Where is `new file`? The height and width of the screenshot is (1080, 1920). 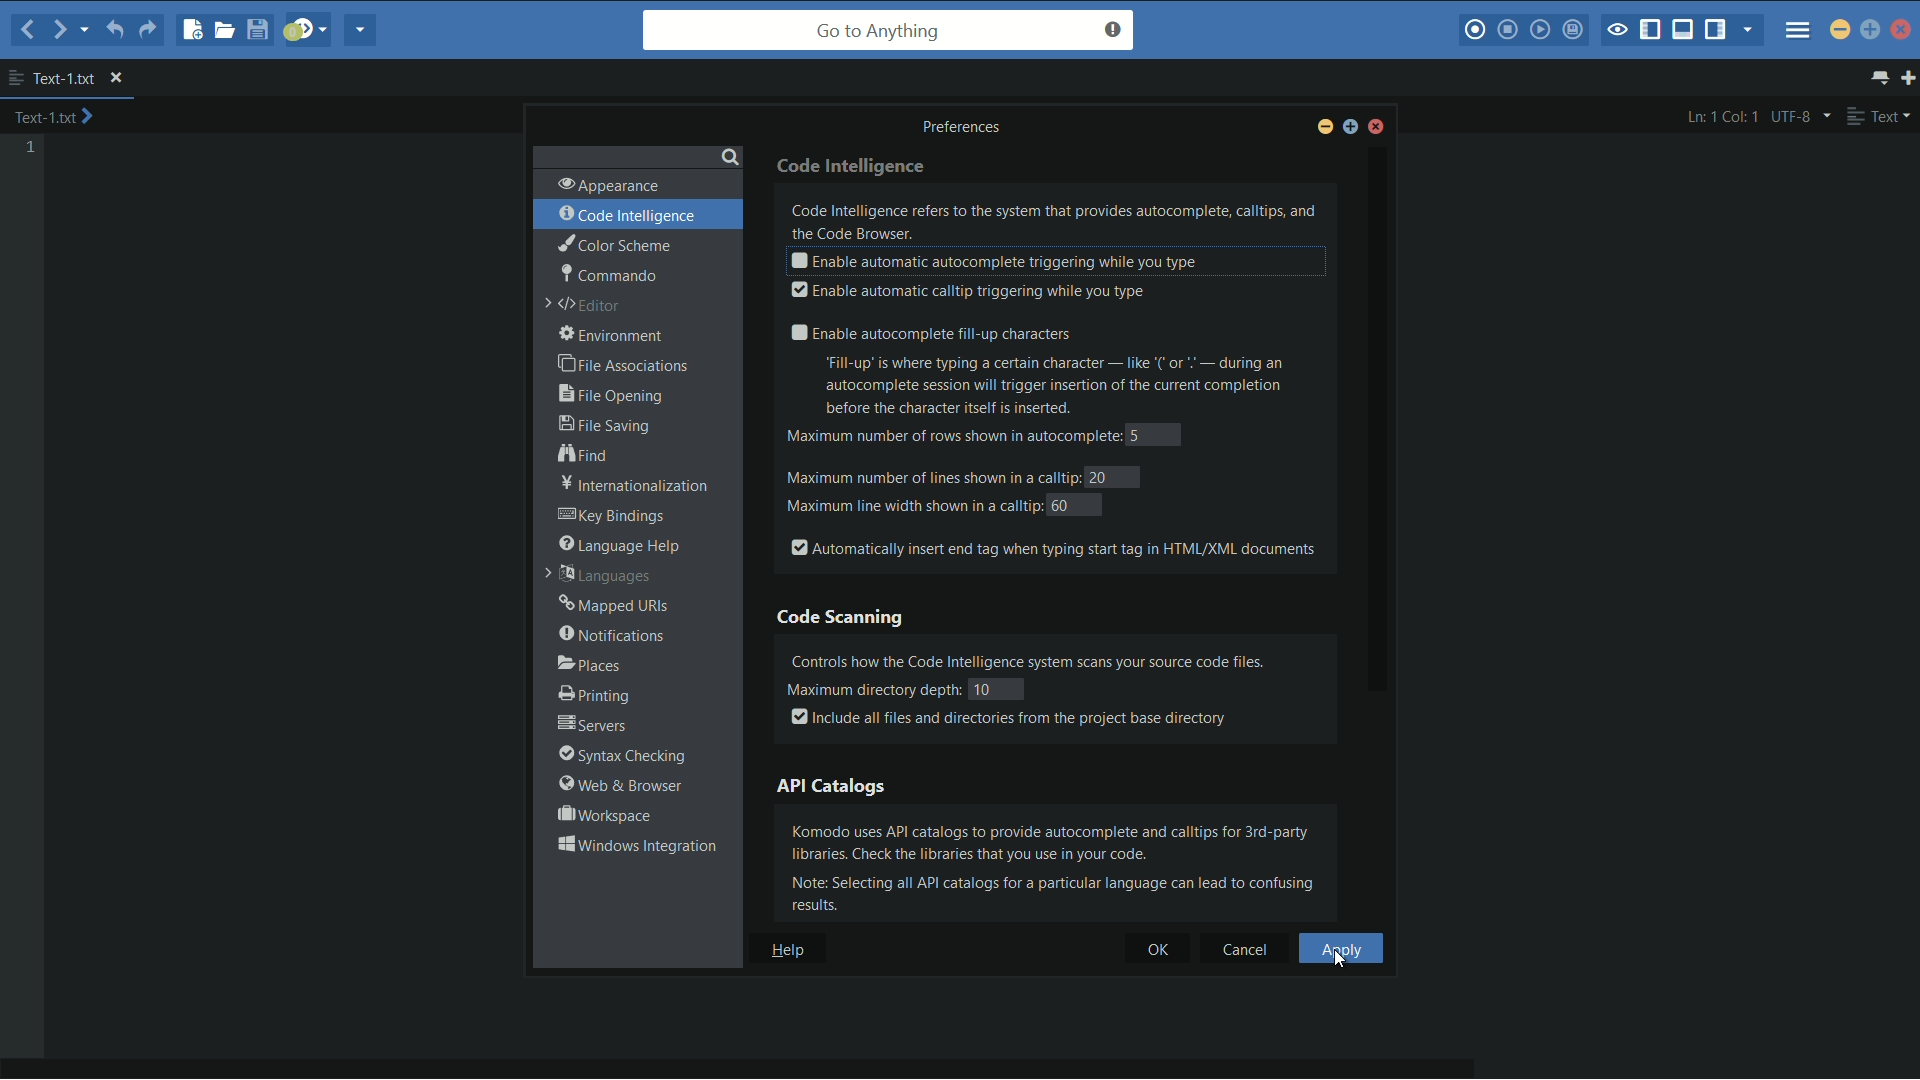 new file is located at coordinates (193, 32).